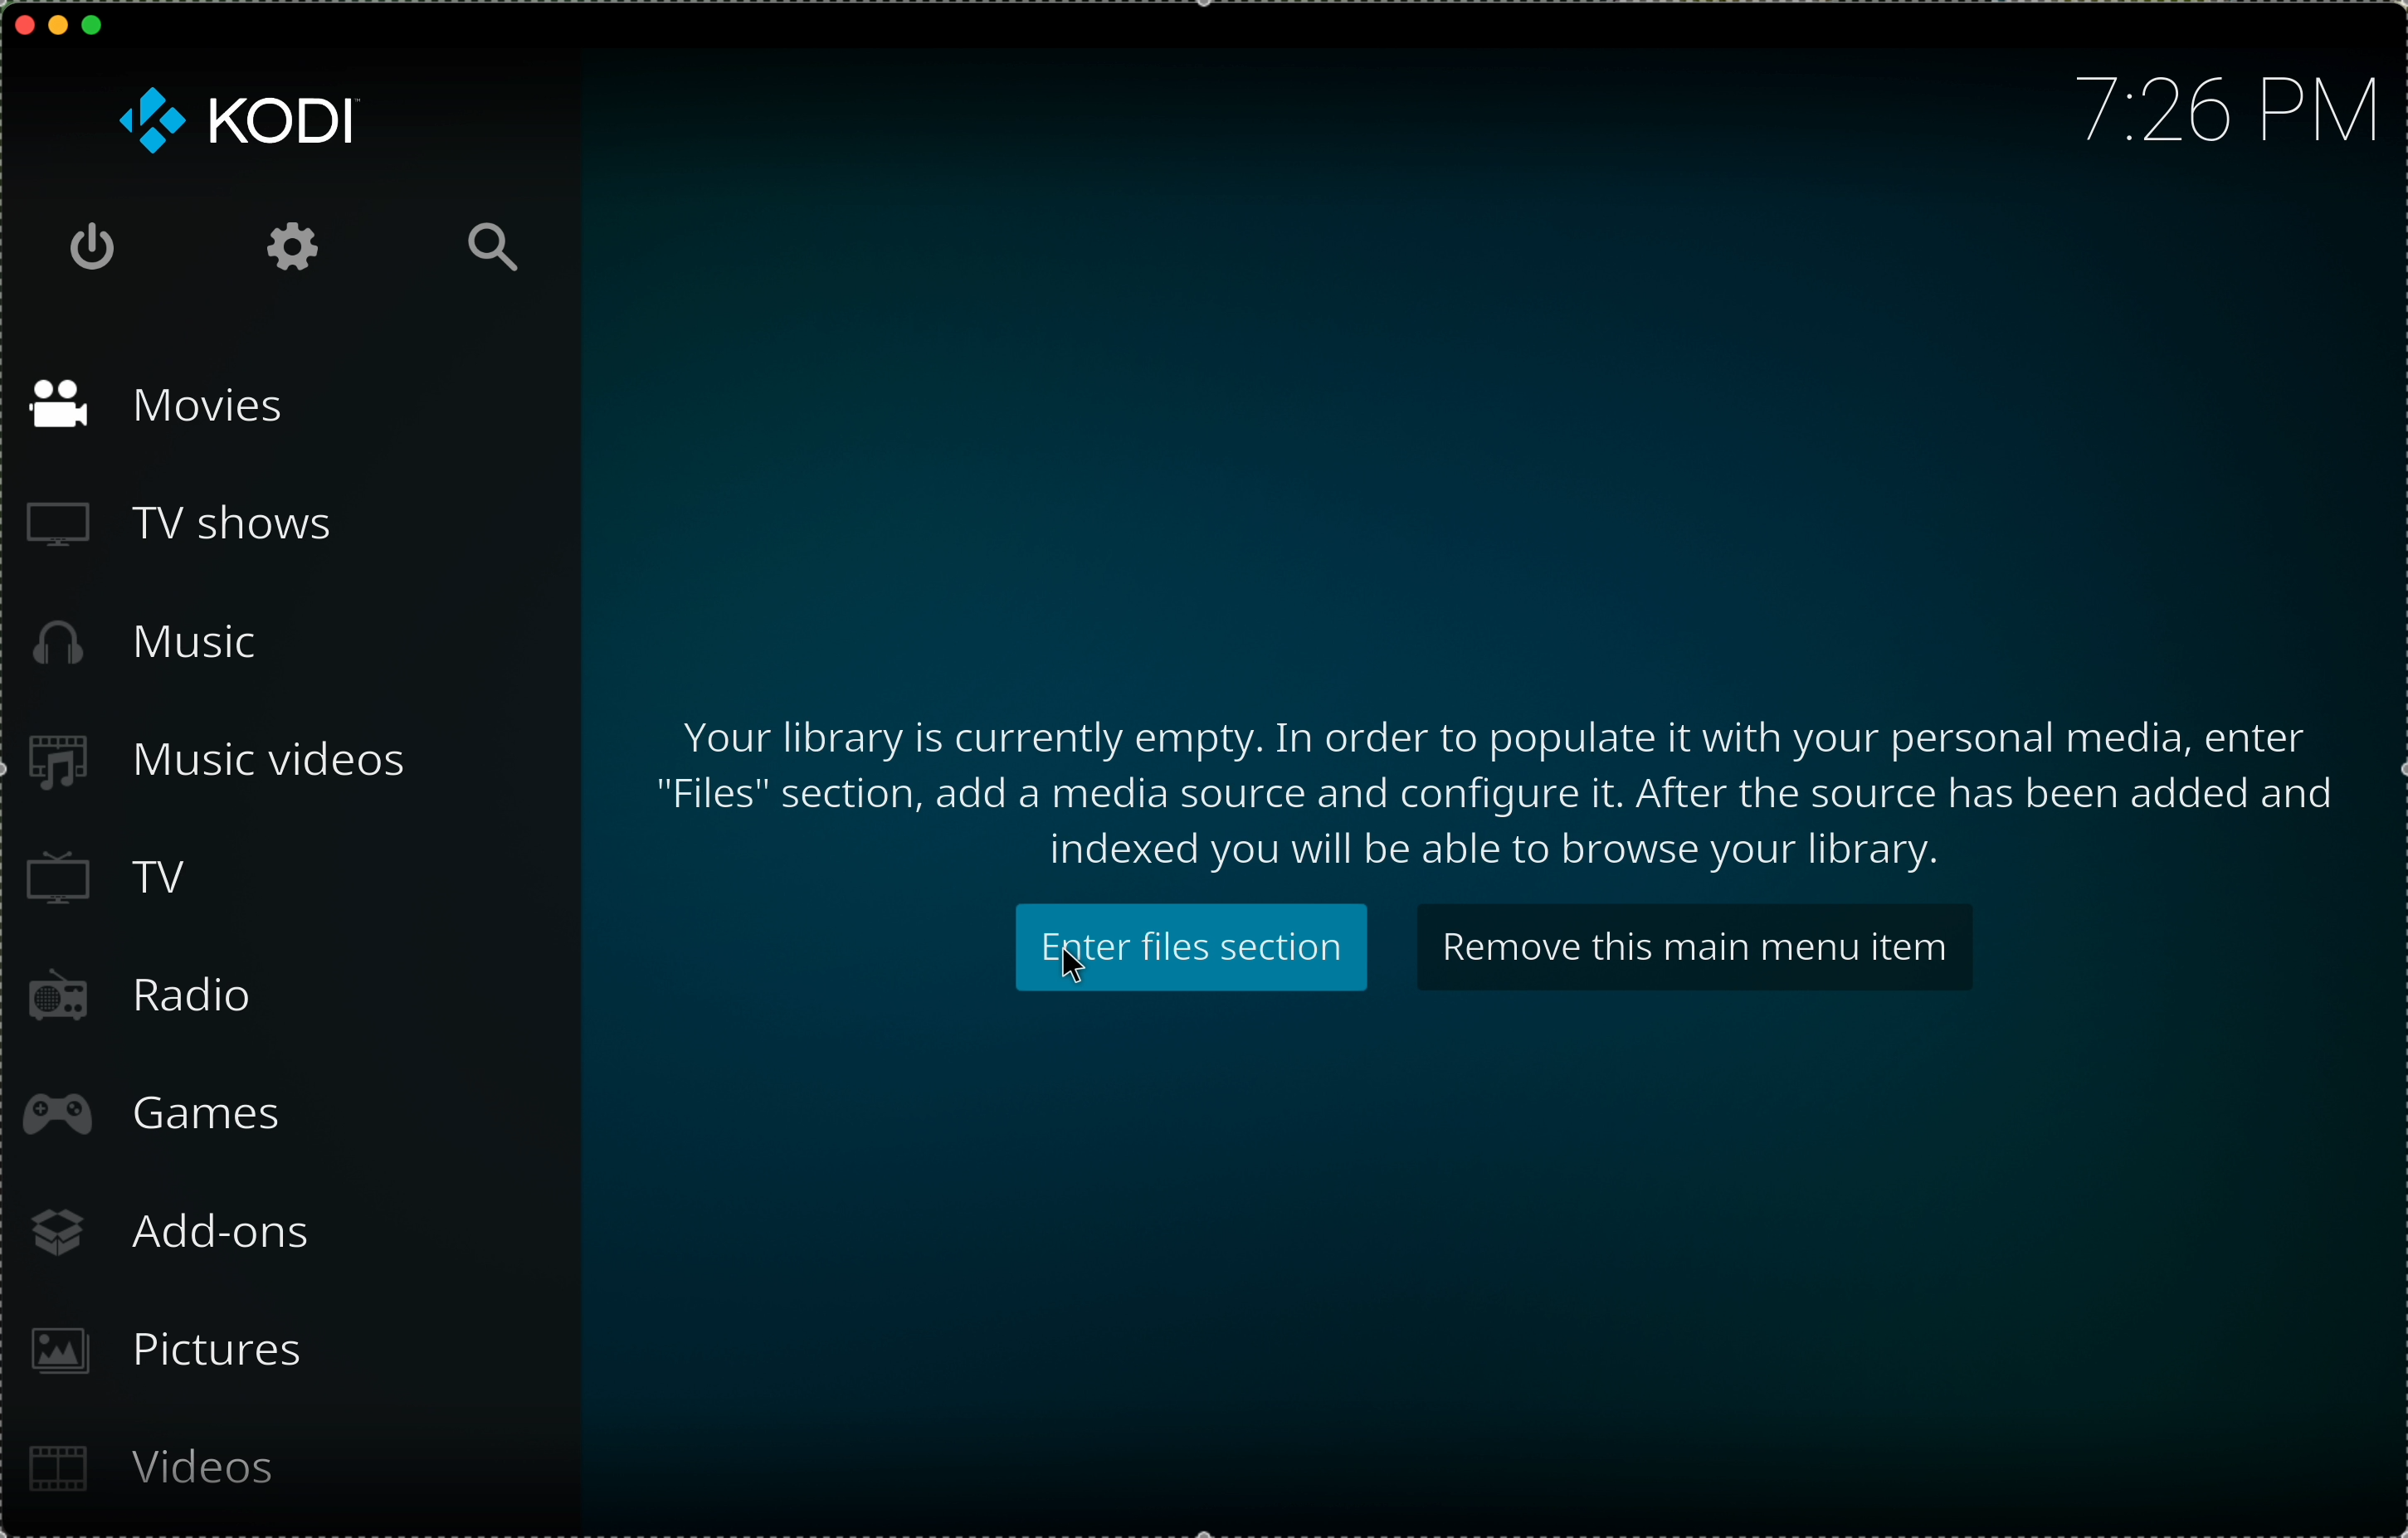 The width and height of the screenshot is (2408, 1538). What do you see at coordinates (87, 244) in the screenshot?
I see `shut down` at bounding box center [87, 244].